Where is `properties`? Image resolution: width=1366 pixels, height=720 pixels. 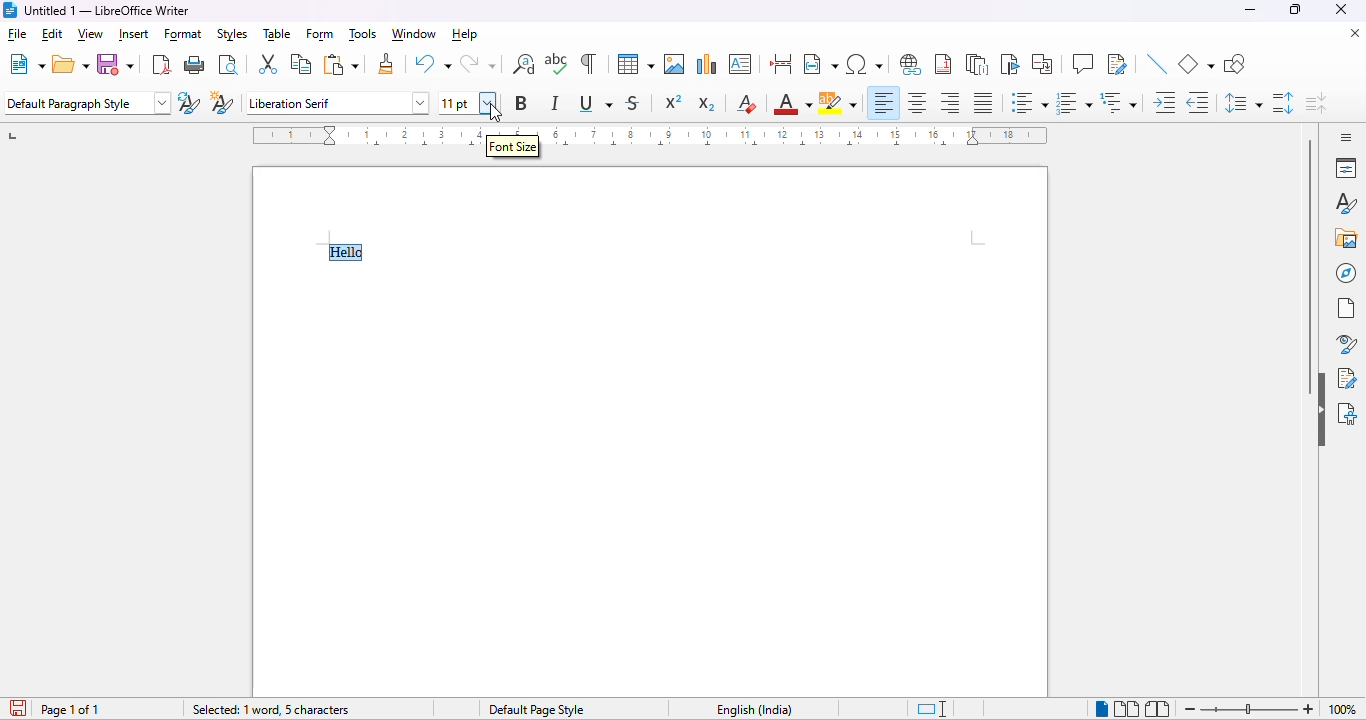 properties is located at coordinates (1346, 168).